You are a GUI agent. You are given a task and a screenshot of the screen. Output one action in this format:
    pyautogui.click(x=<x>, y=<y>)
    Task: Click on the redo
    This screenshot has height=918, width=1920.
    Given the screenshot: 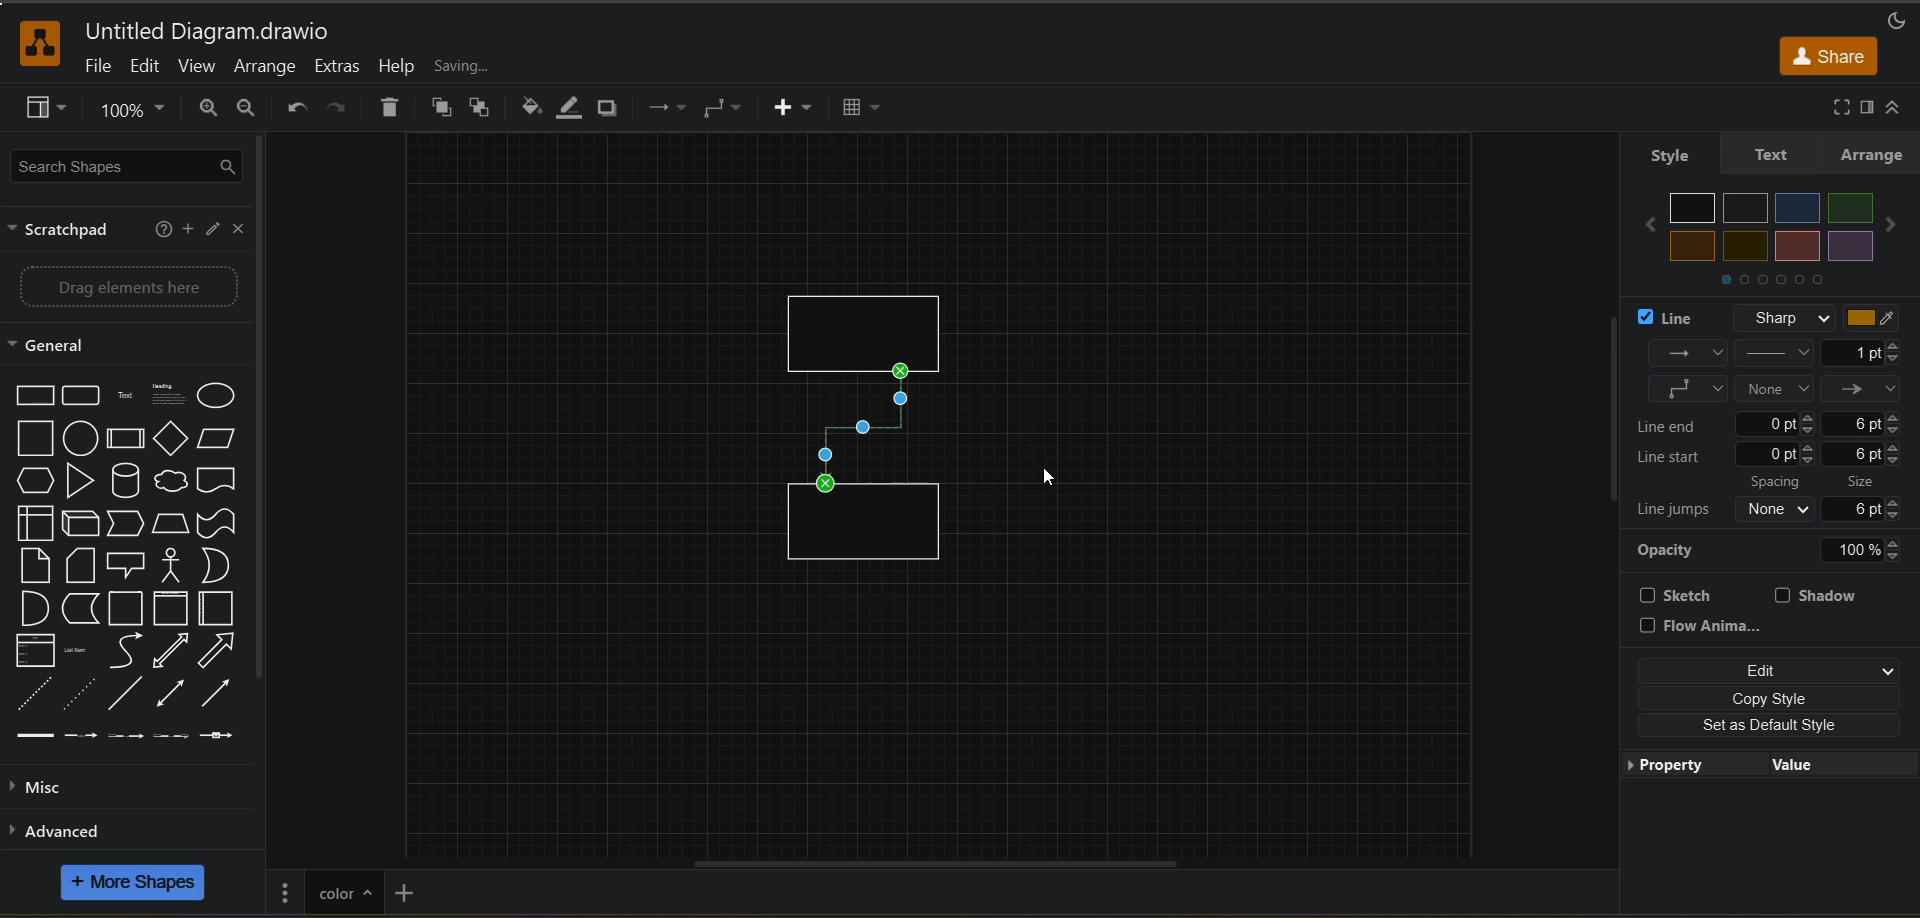 What is the action you would take?
    pyautogui.click(x=336, y=110)
    